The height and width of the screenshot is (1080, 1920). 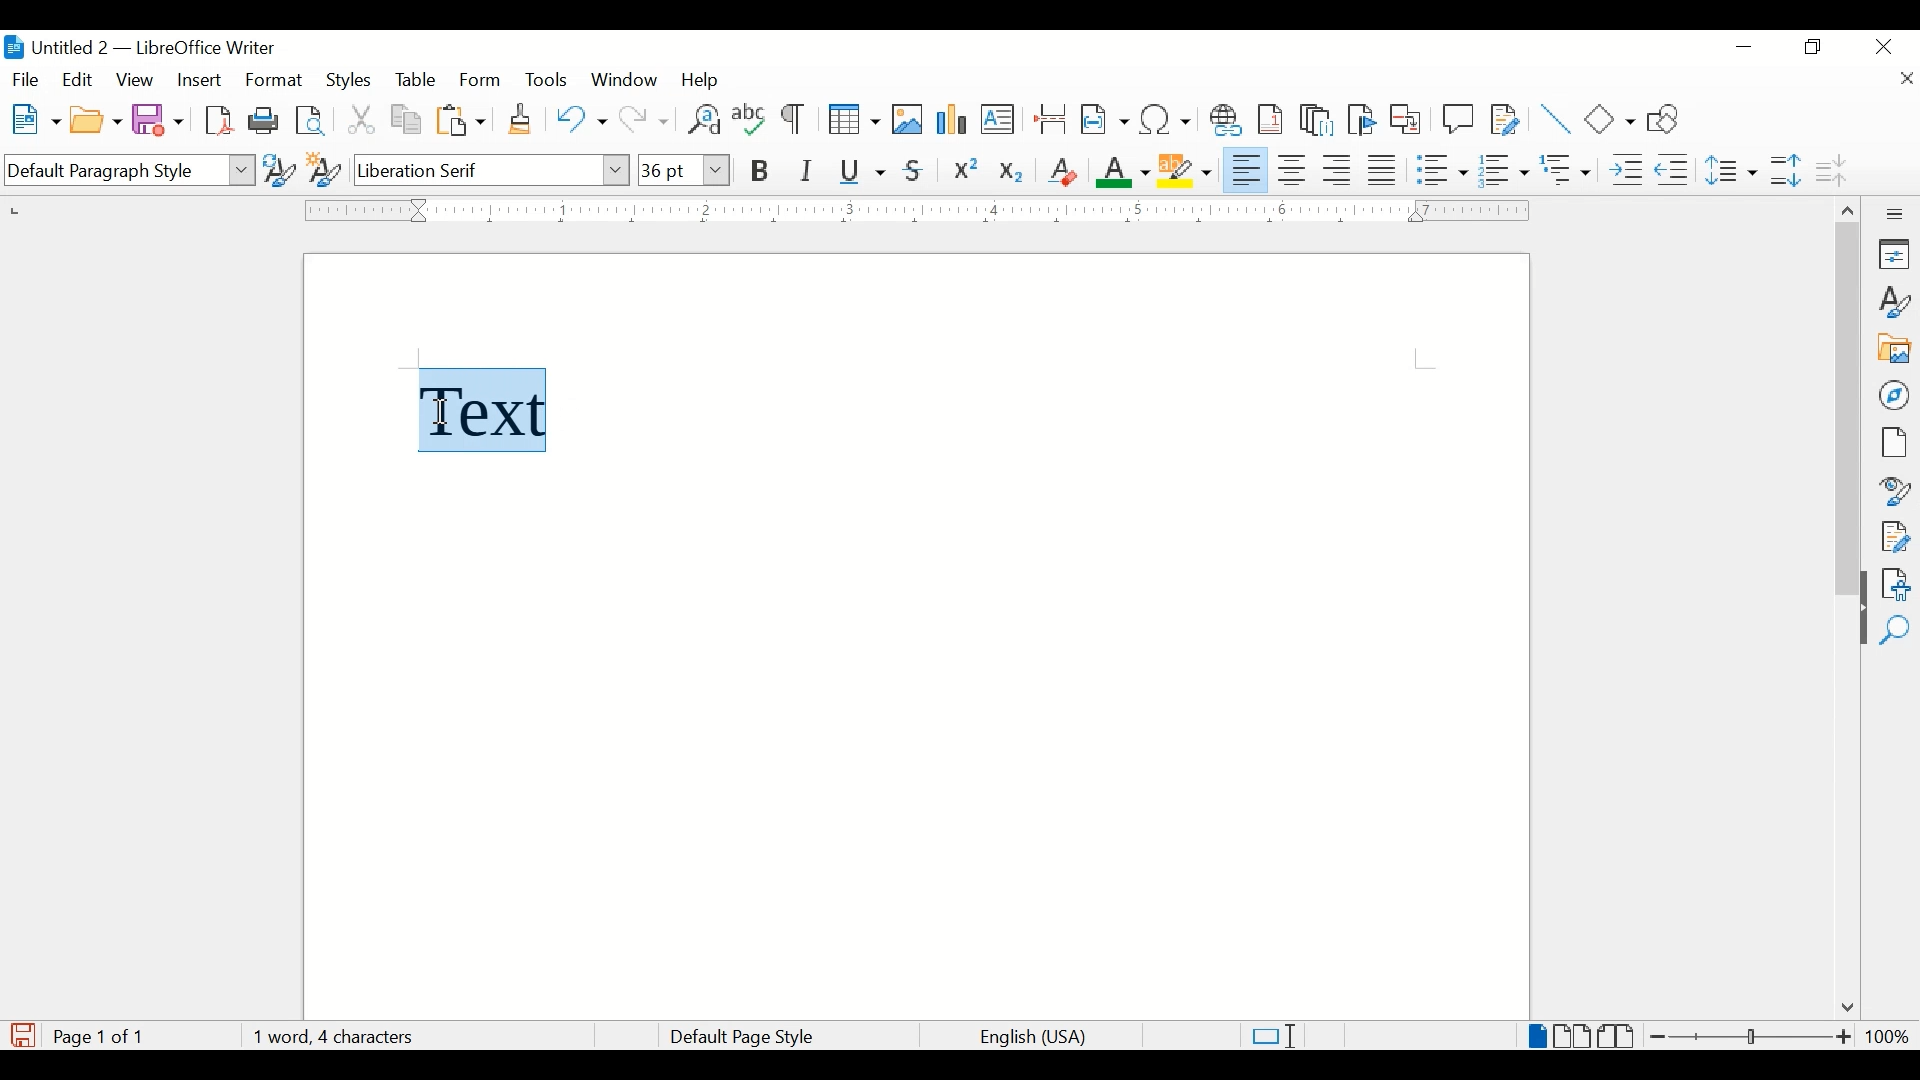 I want to click on toggle unordered list, so click(x=1442, y=169).